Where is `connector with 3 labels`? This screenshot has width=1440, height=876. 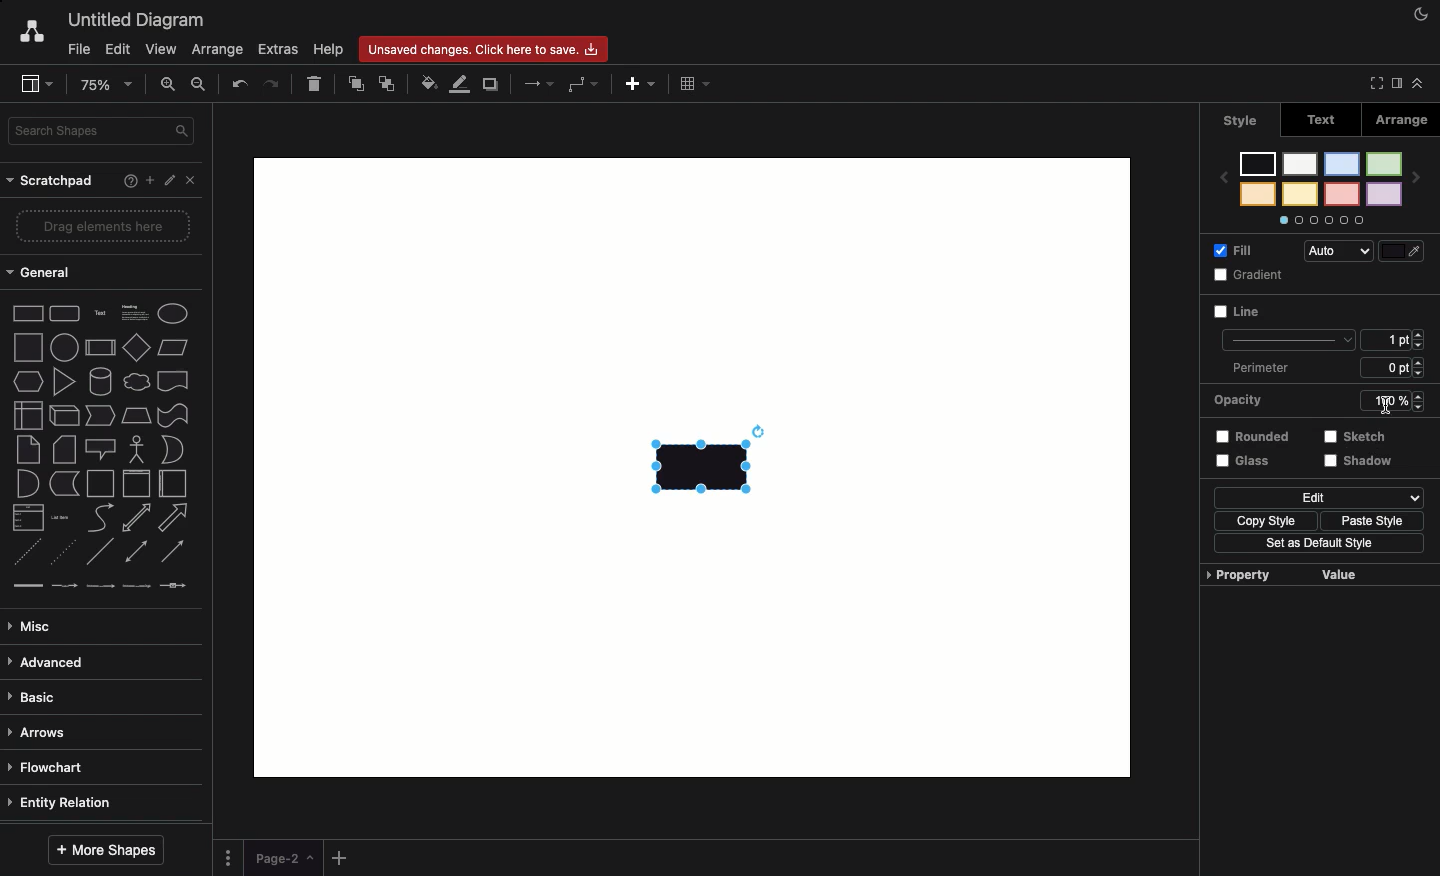 connector with 3 labels is located at coordinates (136, 586).